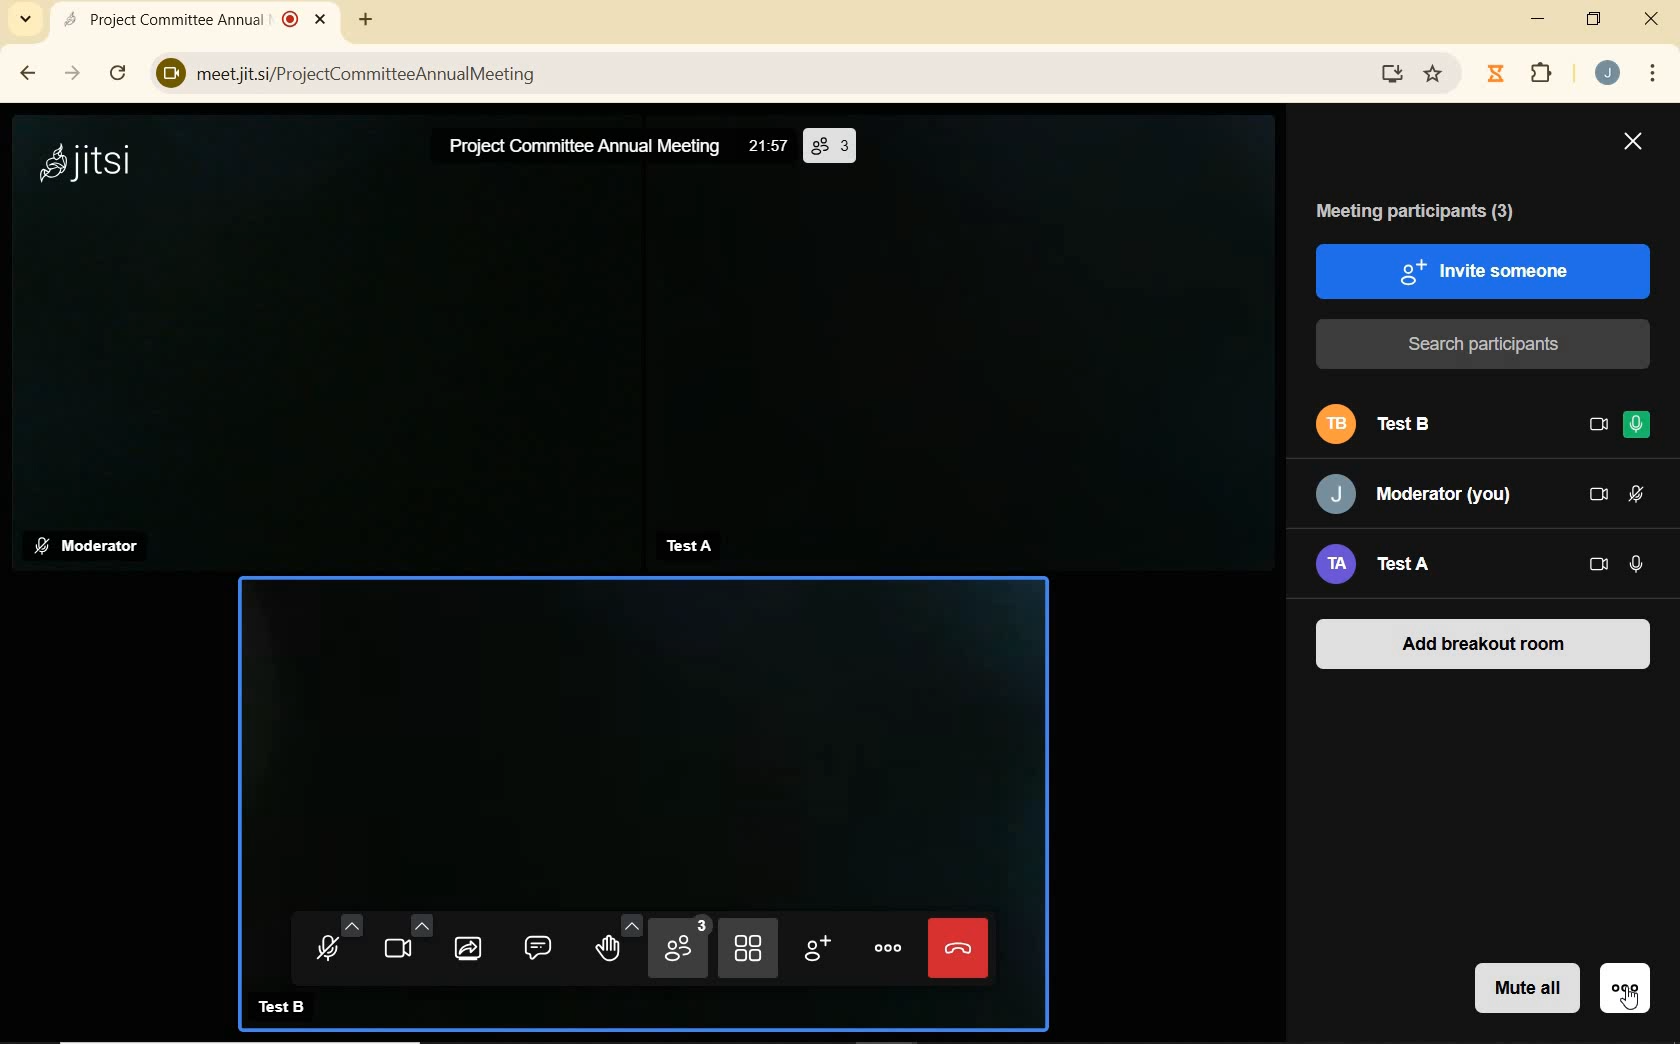  I want to click on FORWARD, so click(74, 75).